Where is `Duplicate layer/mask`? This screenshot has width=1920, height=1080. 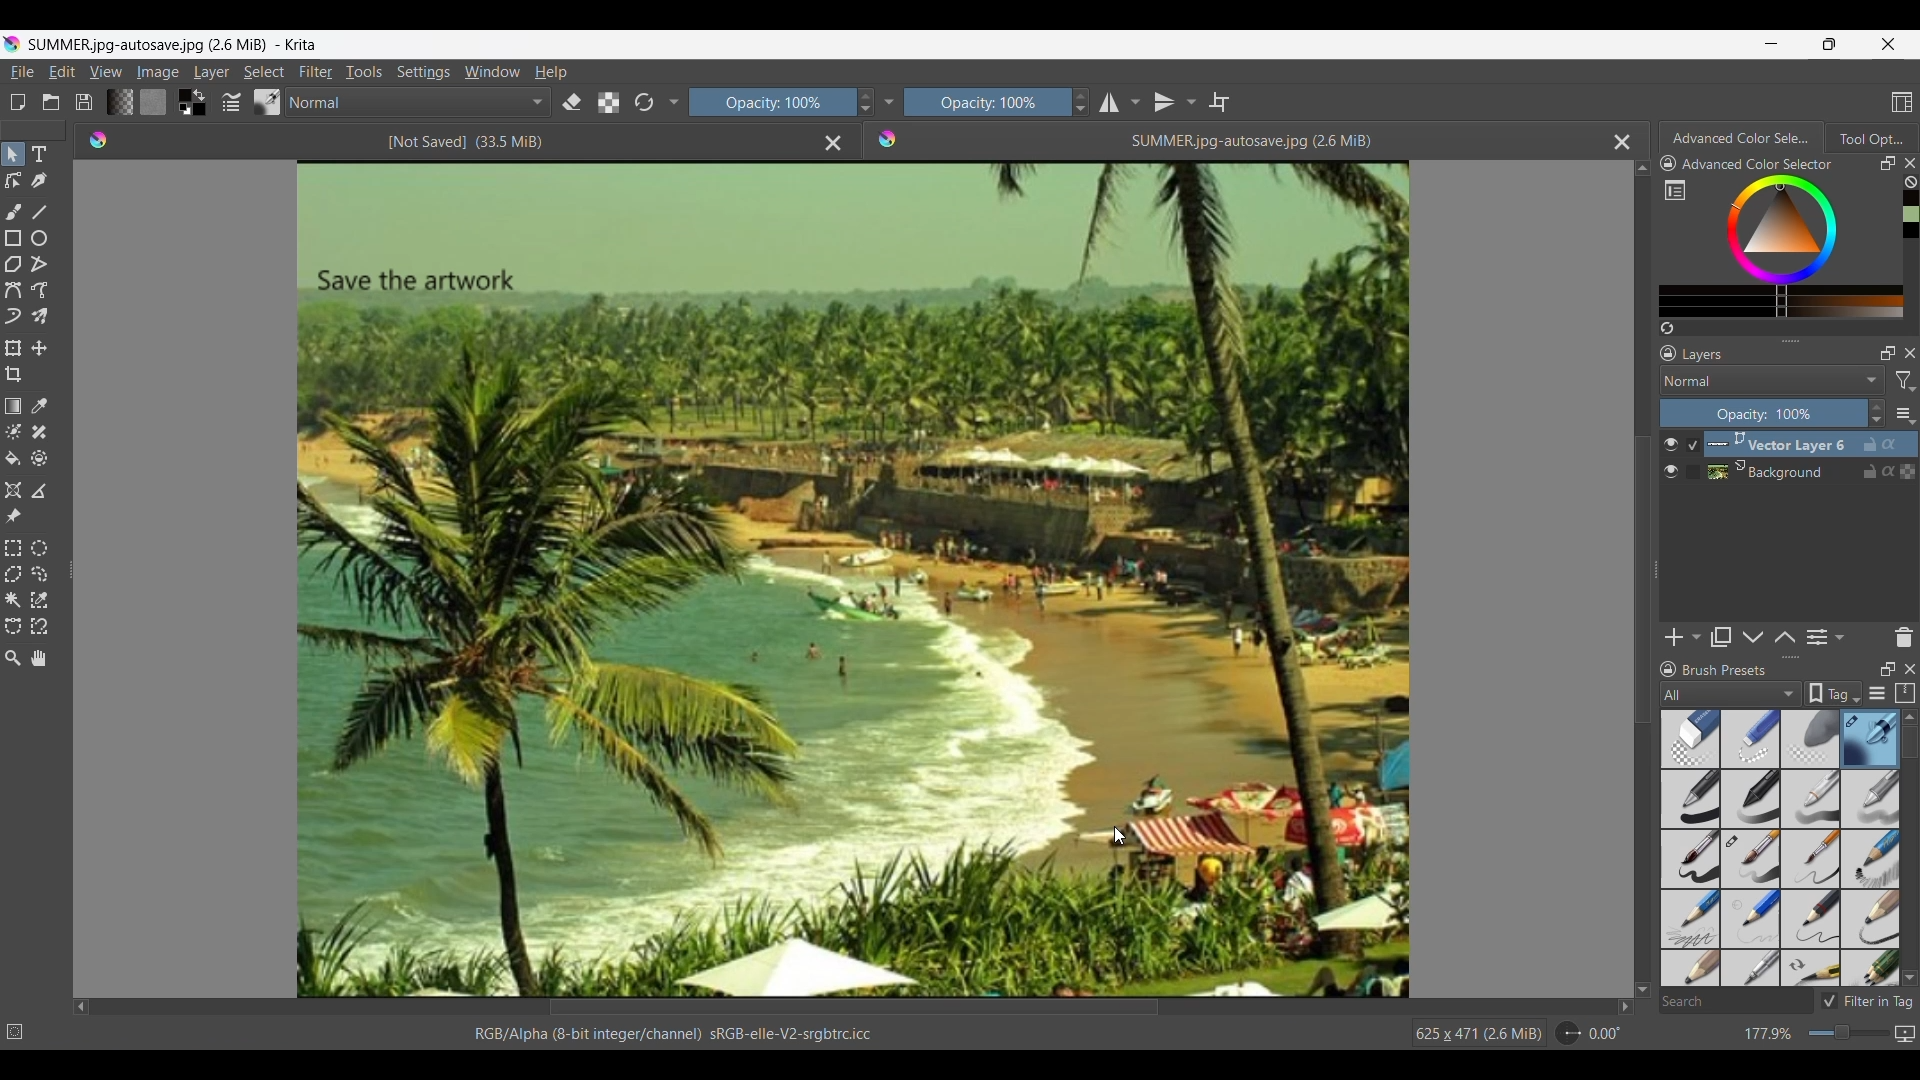 Duplicate layer/mask is located at coordinates (1720, 637).